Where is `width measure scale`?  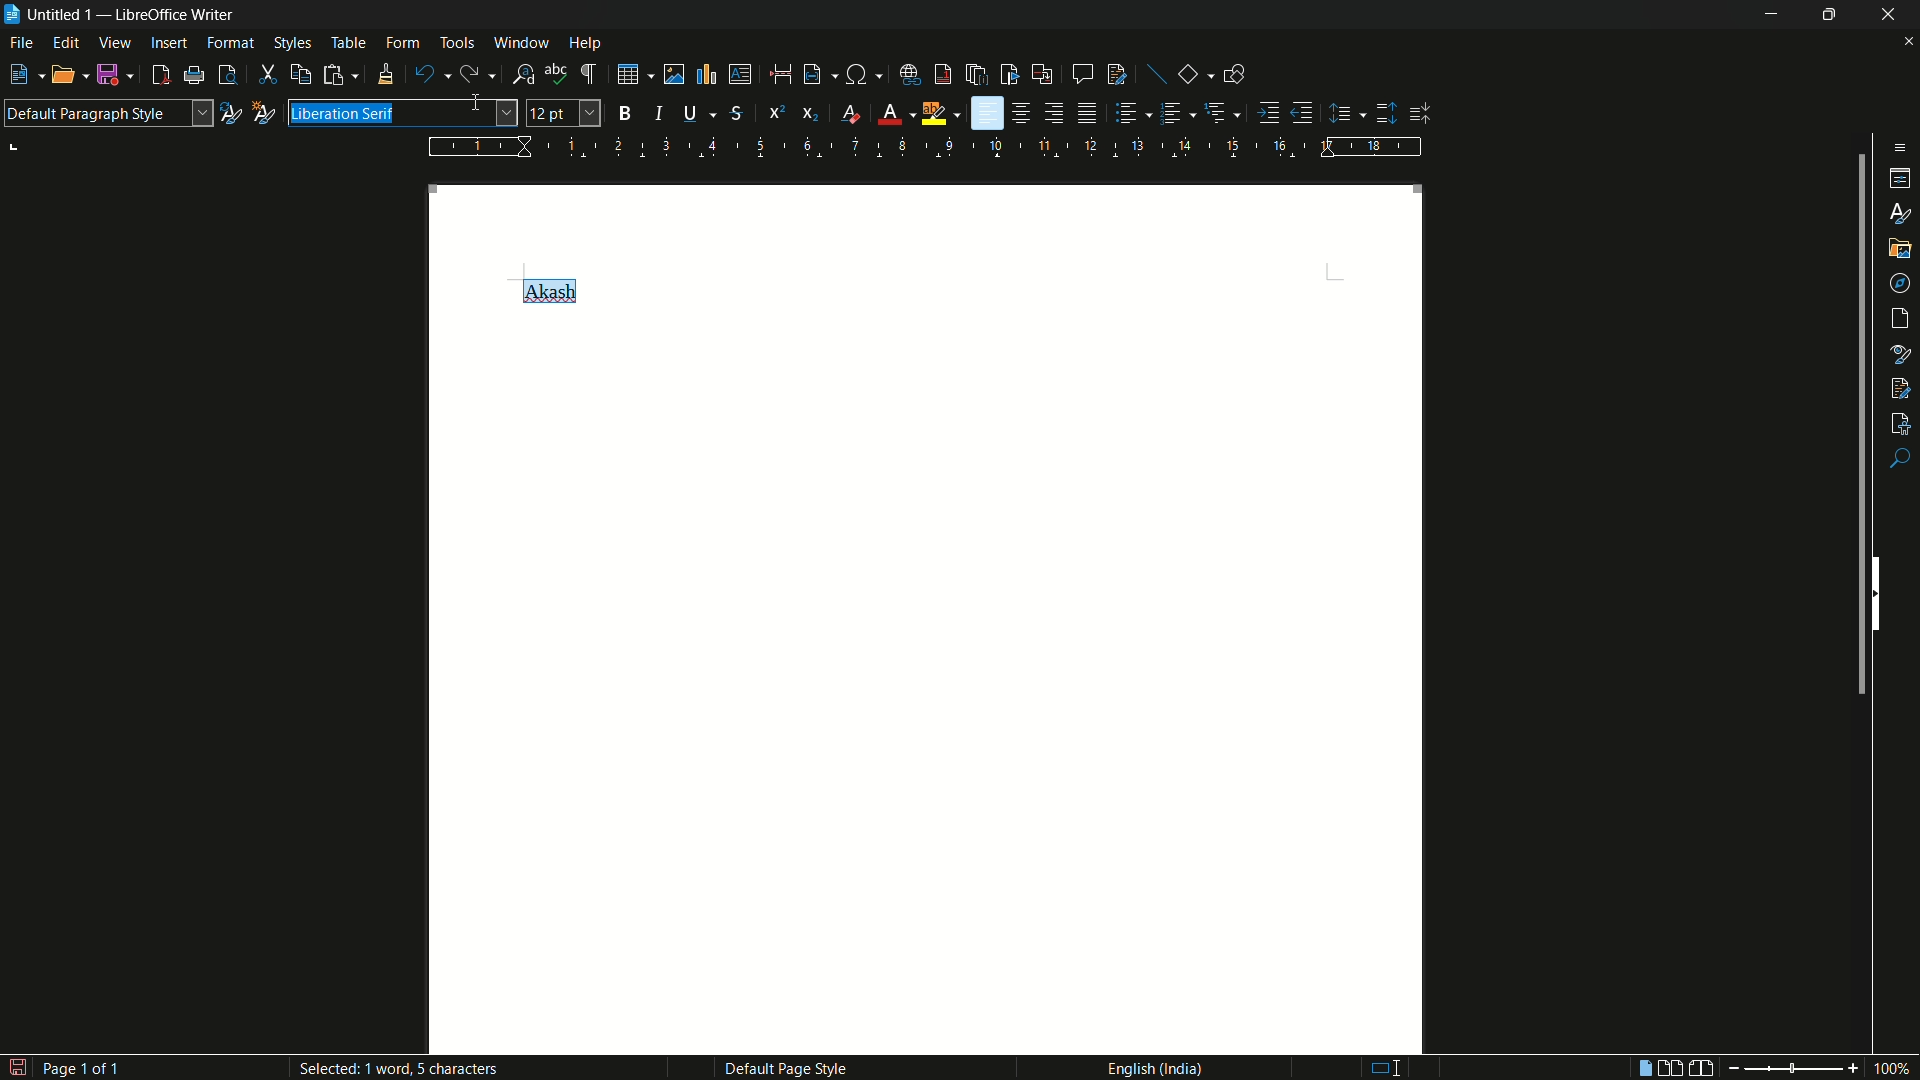 width measure scale is located at coordinates (927, 147).